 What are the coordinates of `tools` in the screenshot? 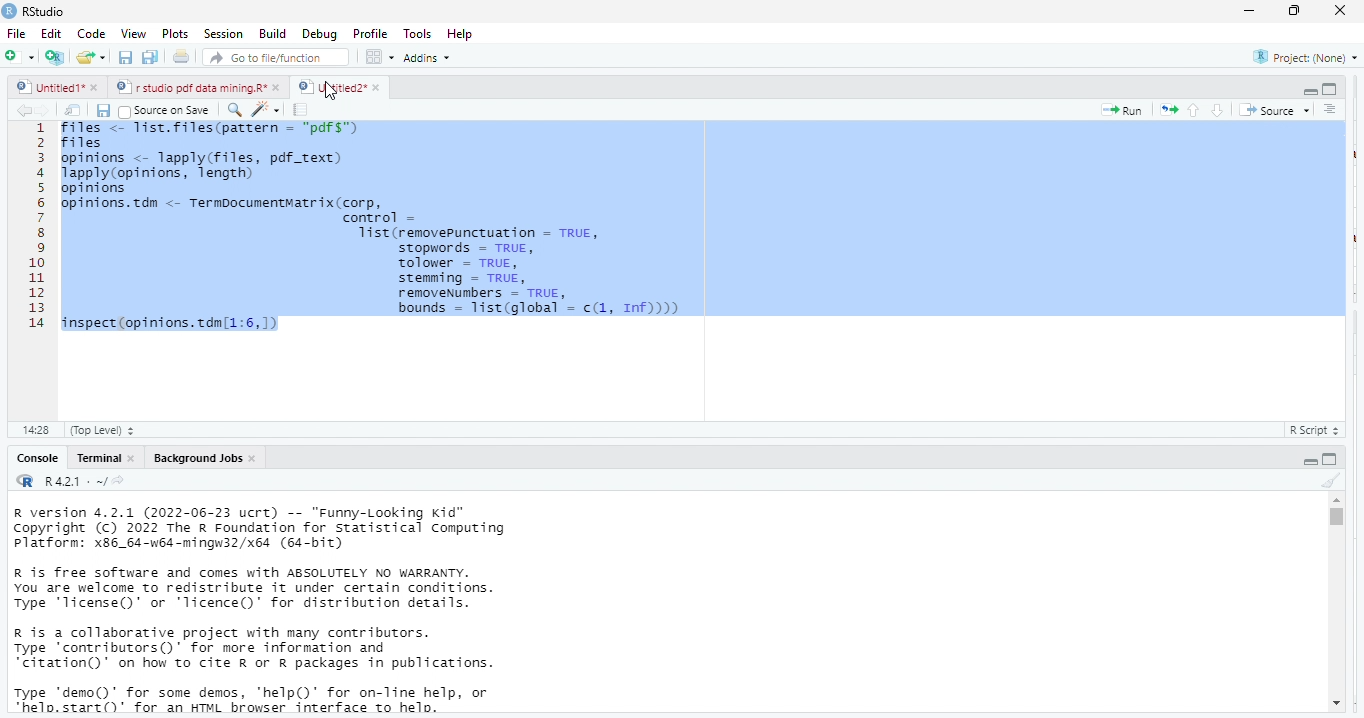 It's located at (420, 32).